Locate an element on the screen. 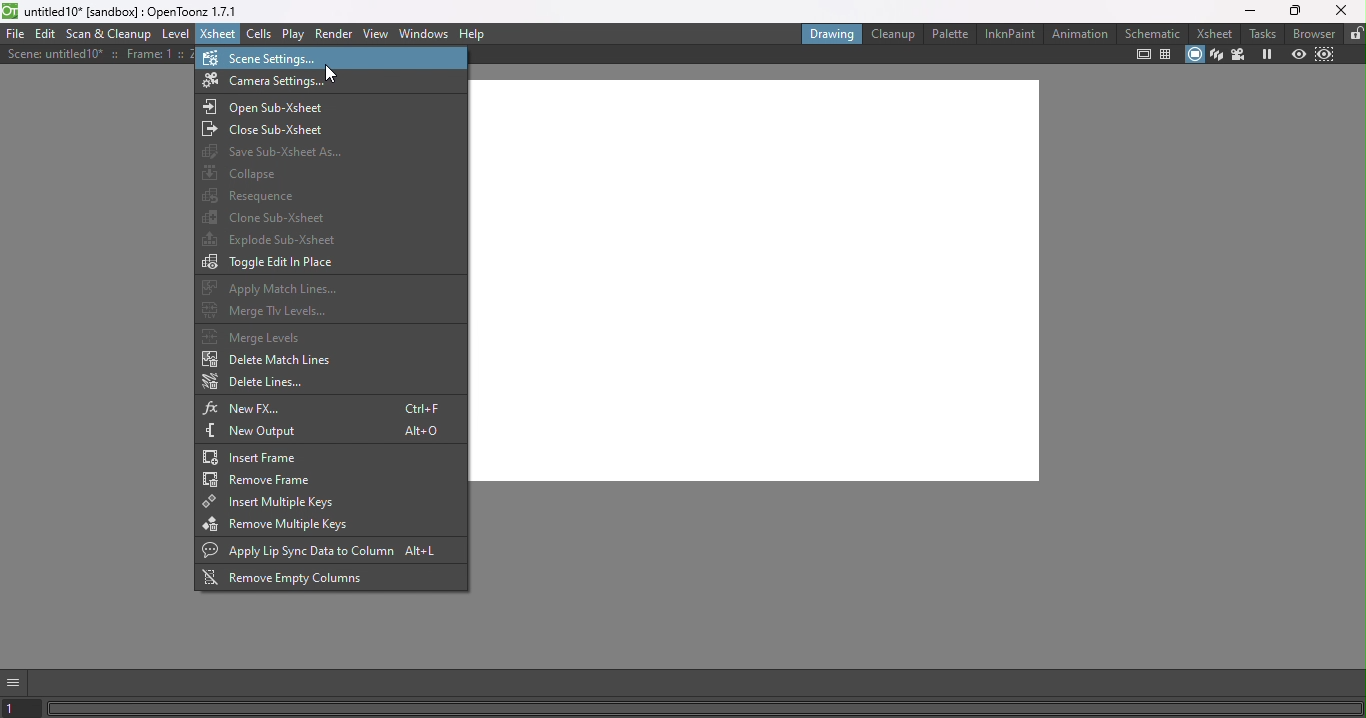 The height and width of the screenshot is (718, 1366). Level is located at coordinates (177, 36).